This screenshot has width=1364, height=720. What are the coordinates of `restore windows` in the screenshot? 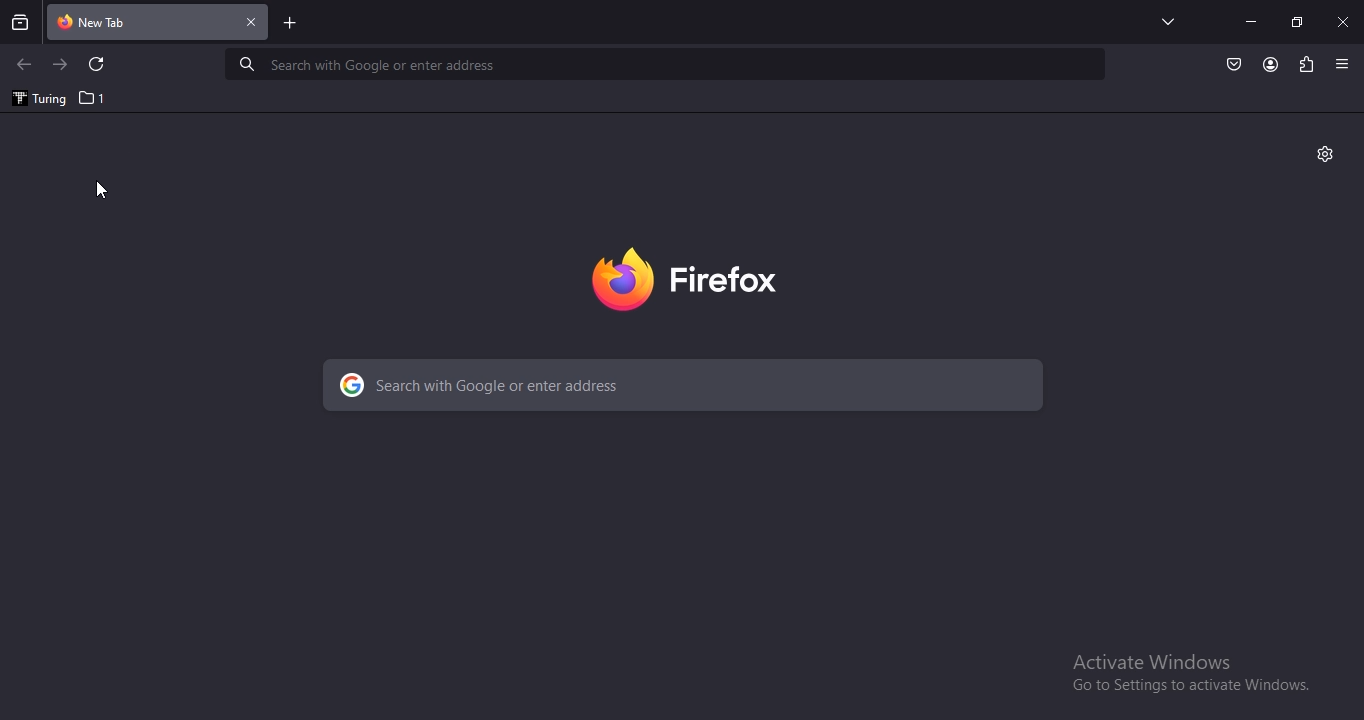 It's located at (1299, 22).